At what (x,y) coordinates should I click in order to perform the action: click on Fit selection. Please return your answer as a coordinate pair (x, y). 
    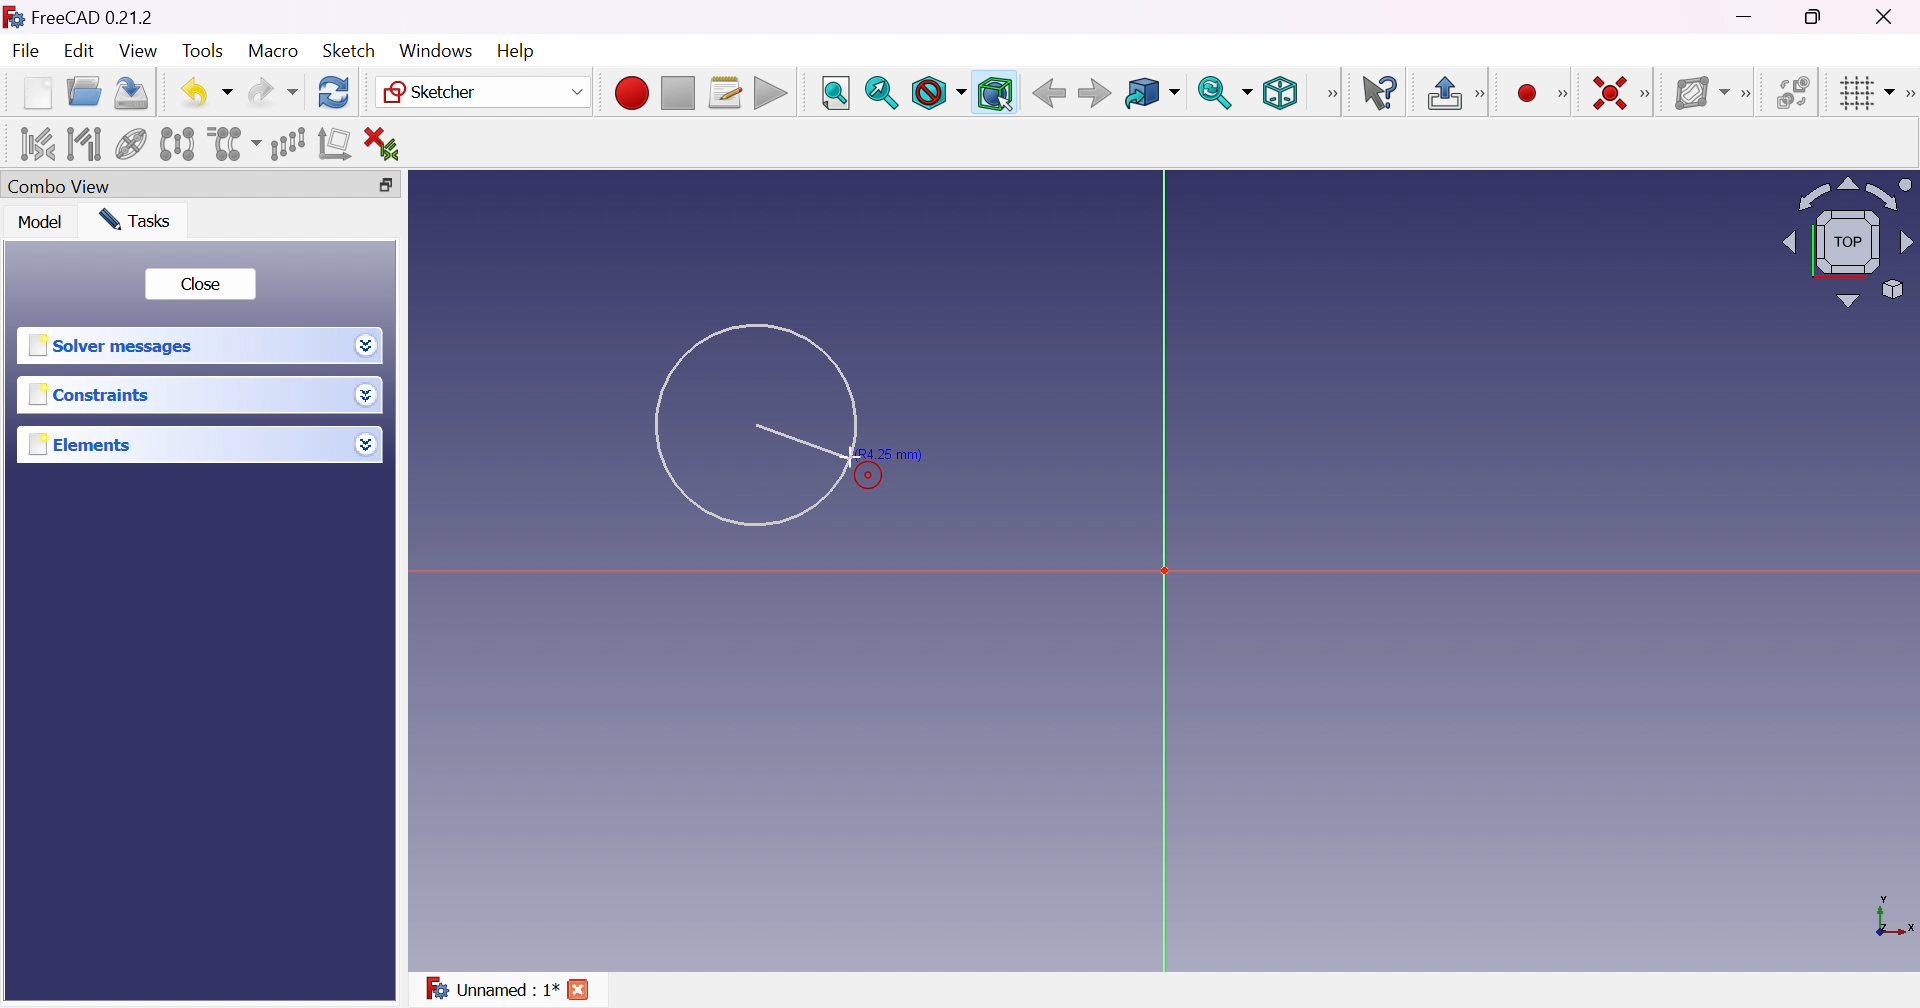
    Looking at the image, I should click on (880, 94).